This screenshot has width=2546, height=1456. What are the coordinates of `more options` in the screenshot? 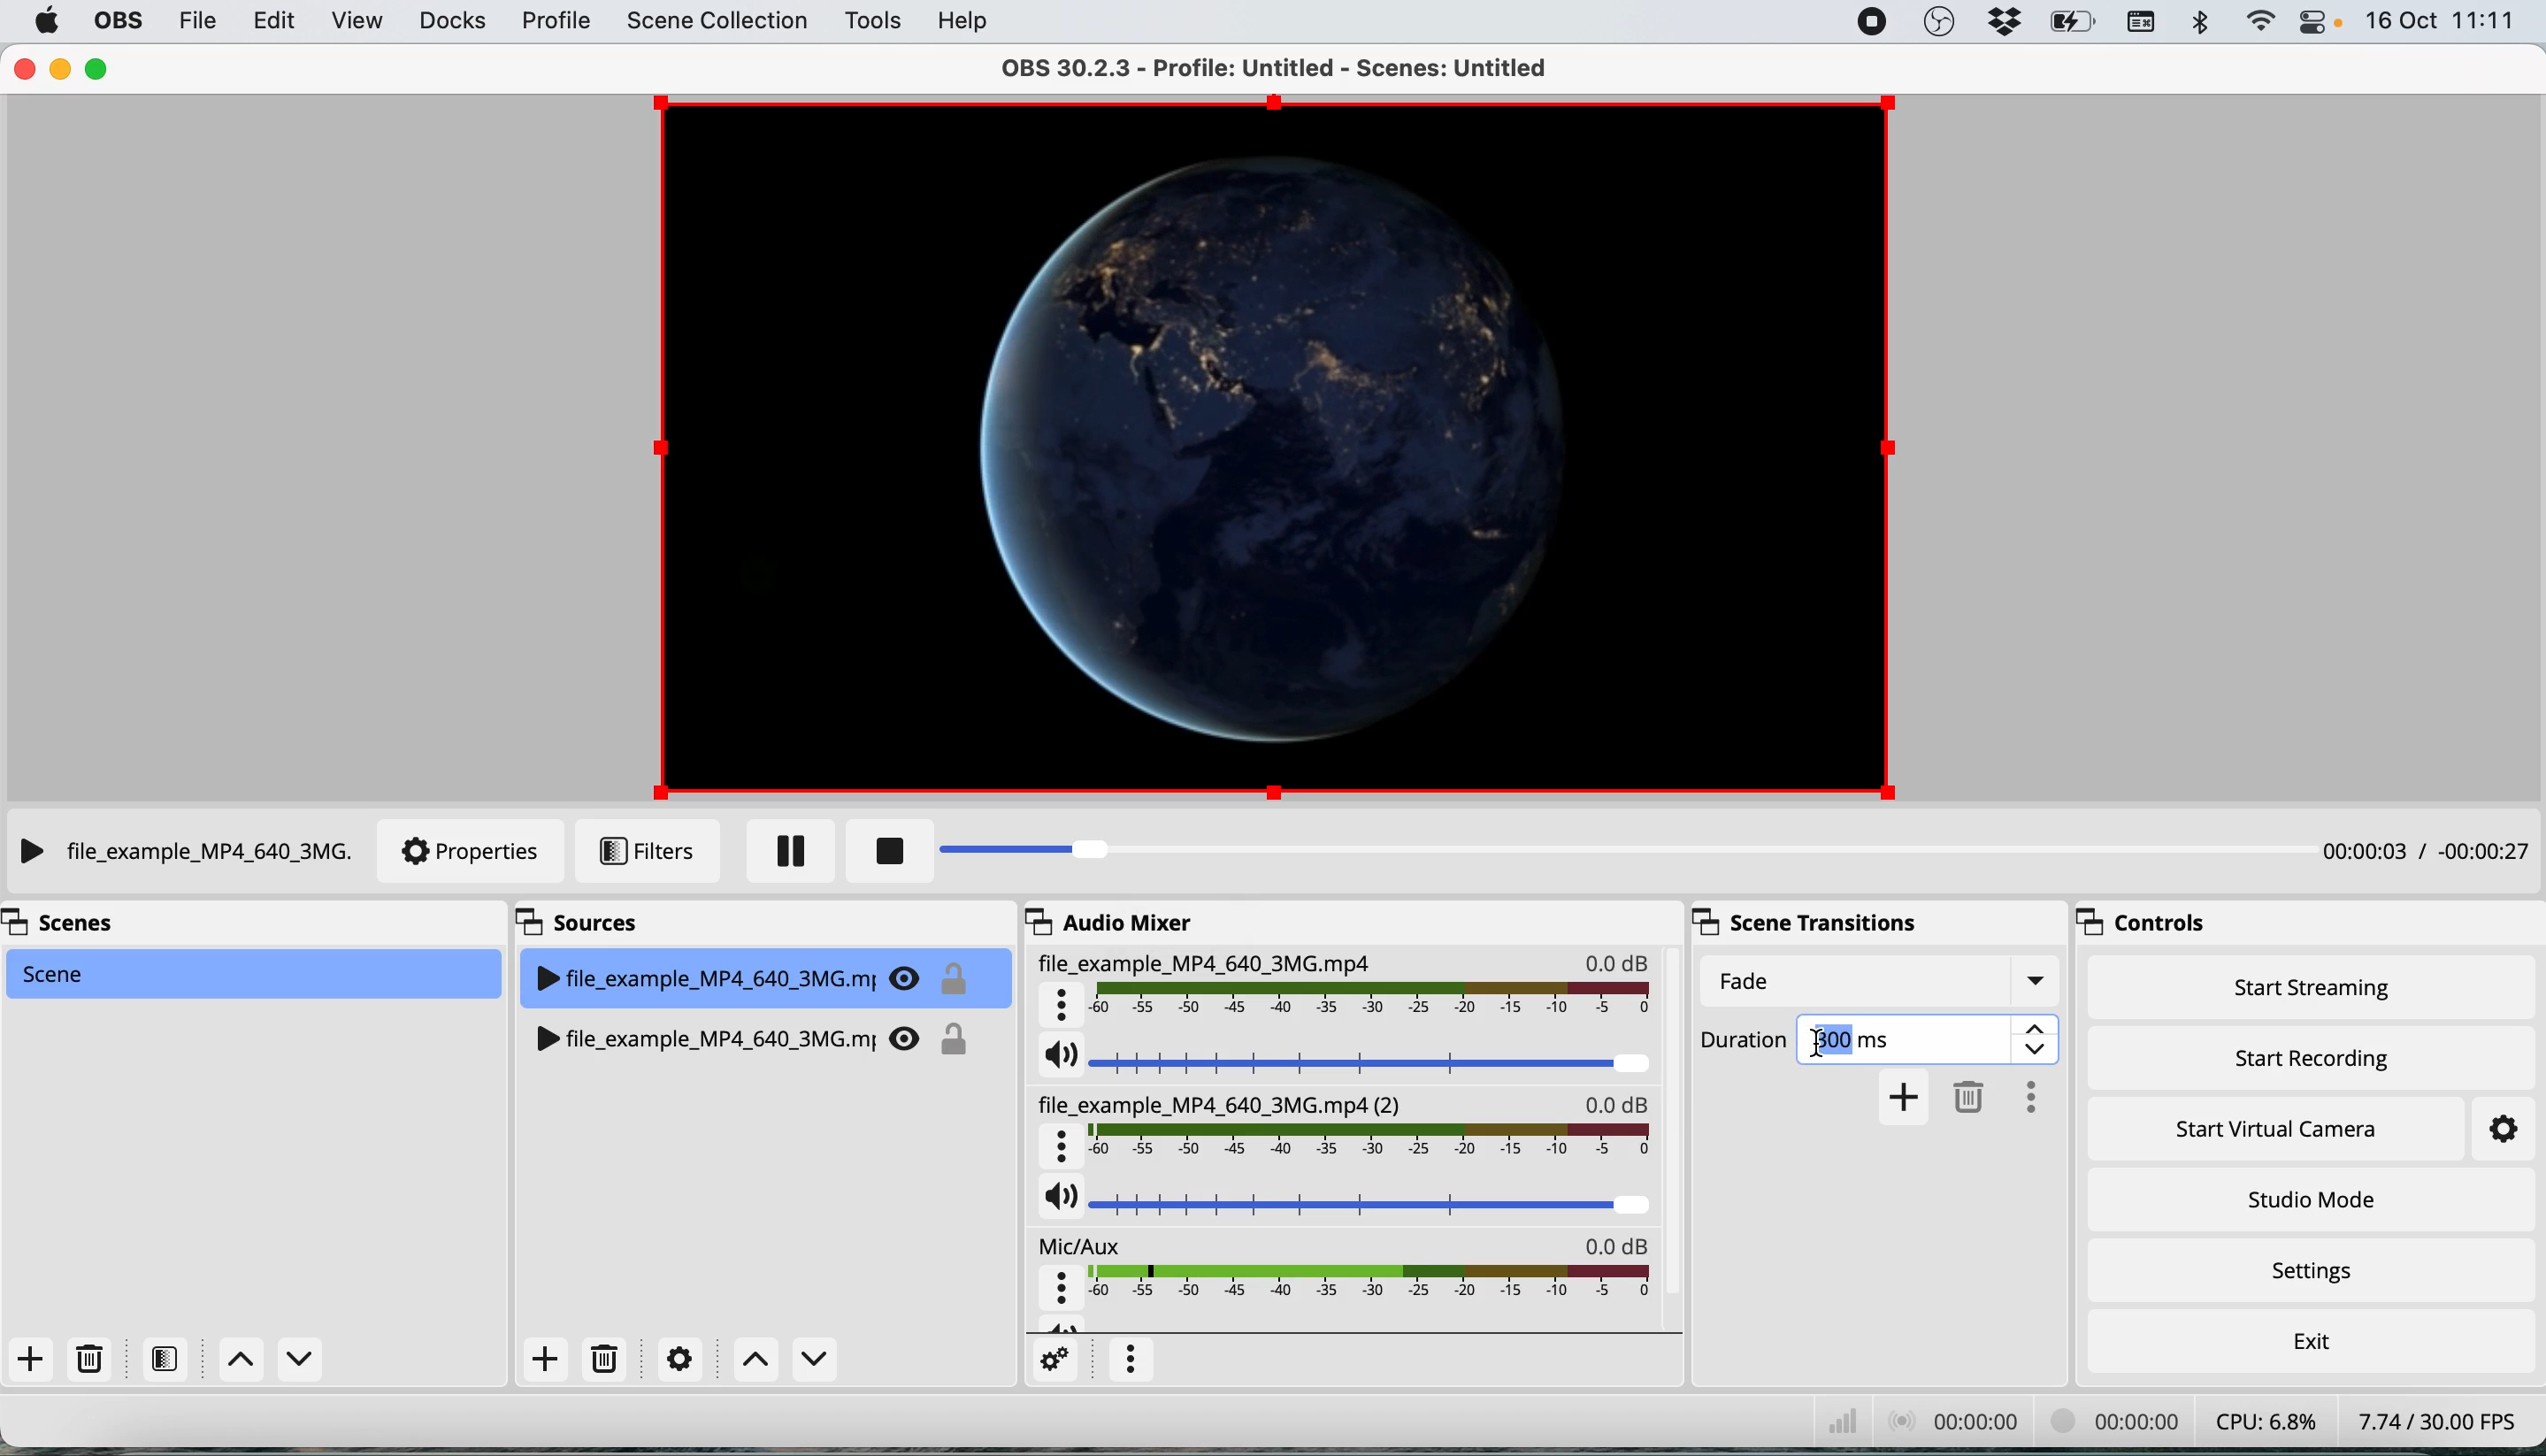 It's located at (1132, 1359).